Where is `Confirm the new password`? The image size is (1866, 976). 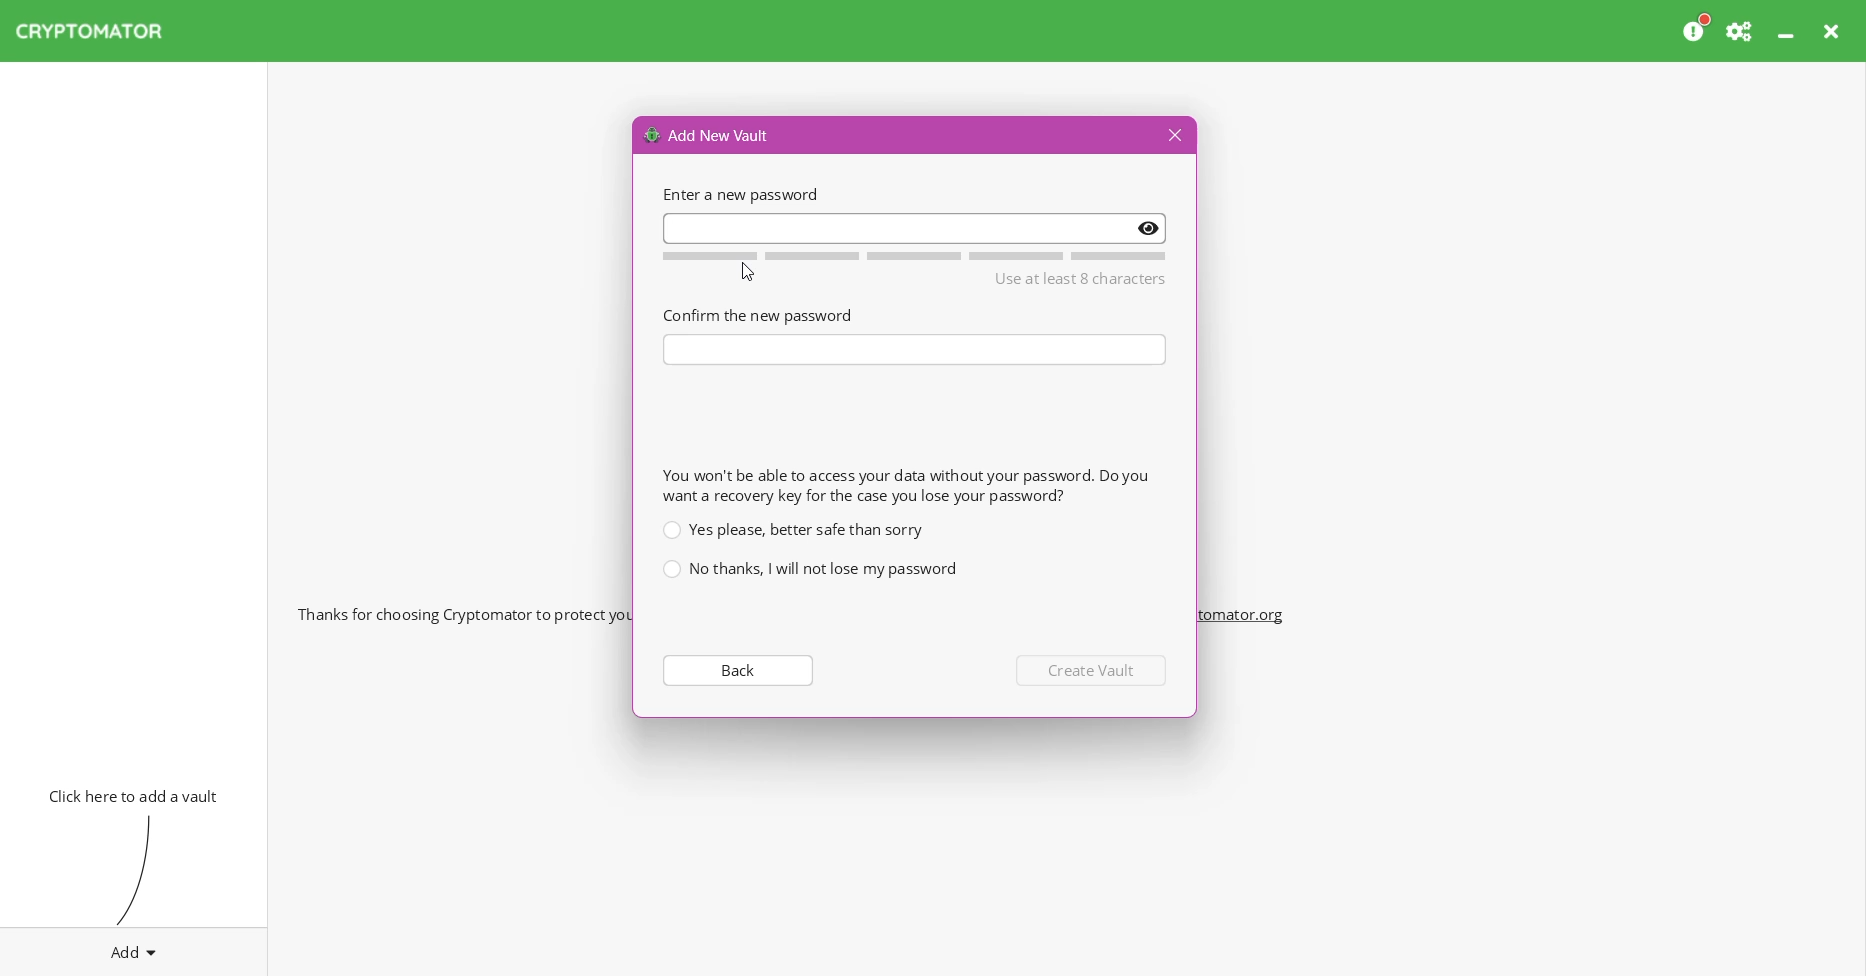 Confirm the new password is located at coordinates (916, 350).